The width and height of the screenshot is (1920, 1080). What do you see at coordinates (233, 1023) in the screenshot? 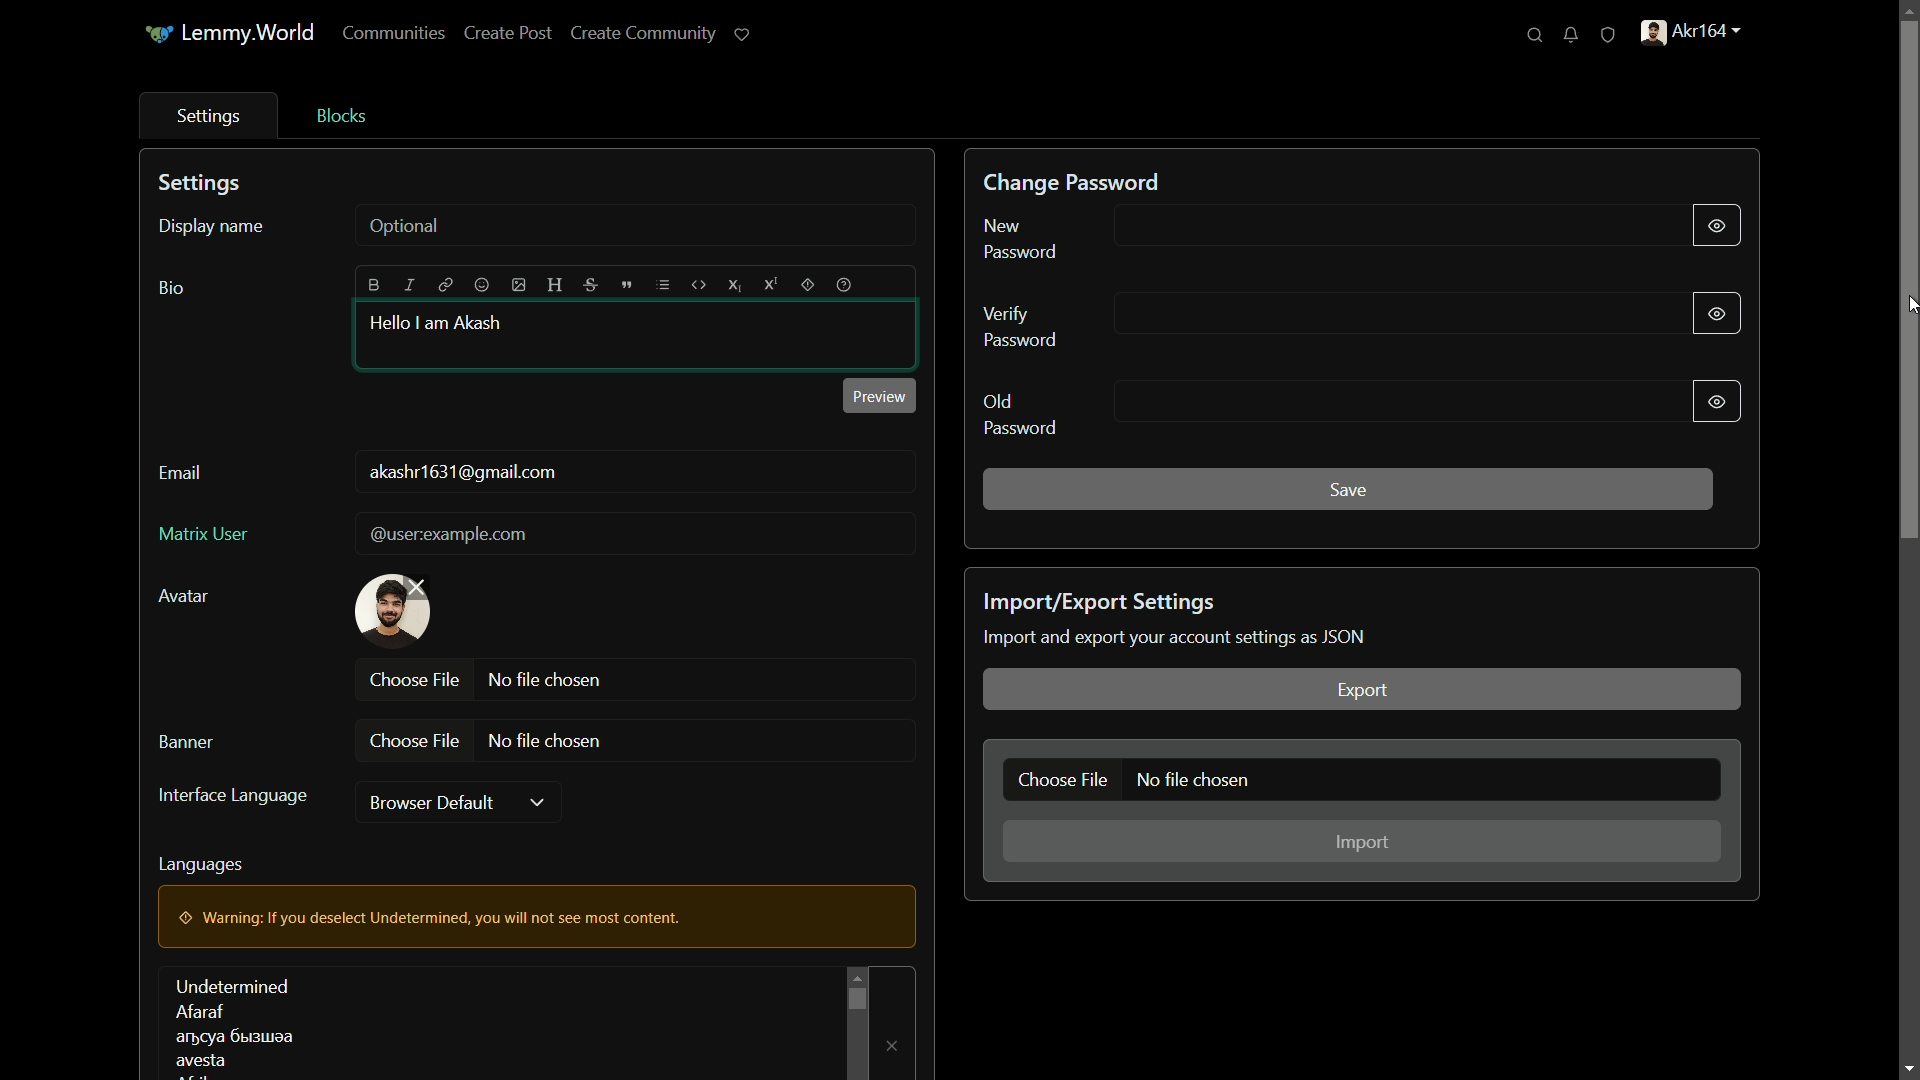
I see `languages` at bounding box center [233, 1023].